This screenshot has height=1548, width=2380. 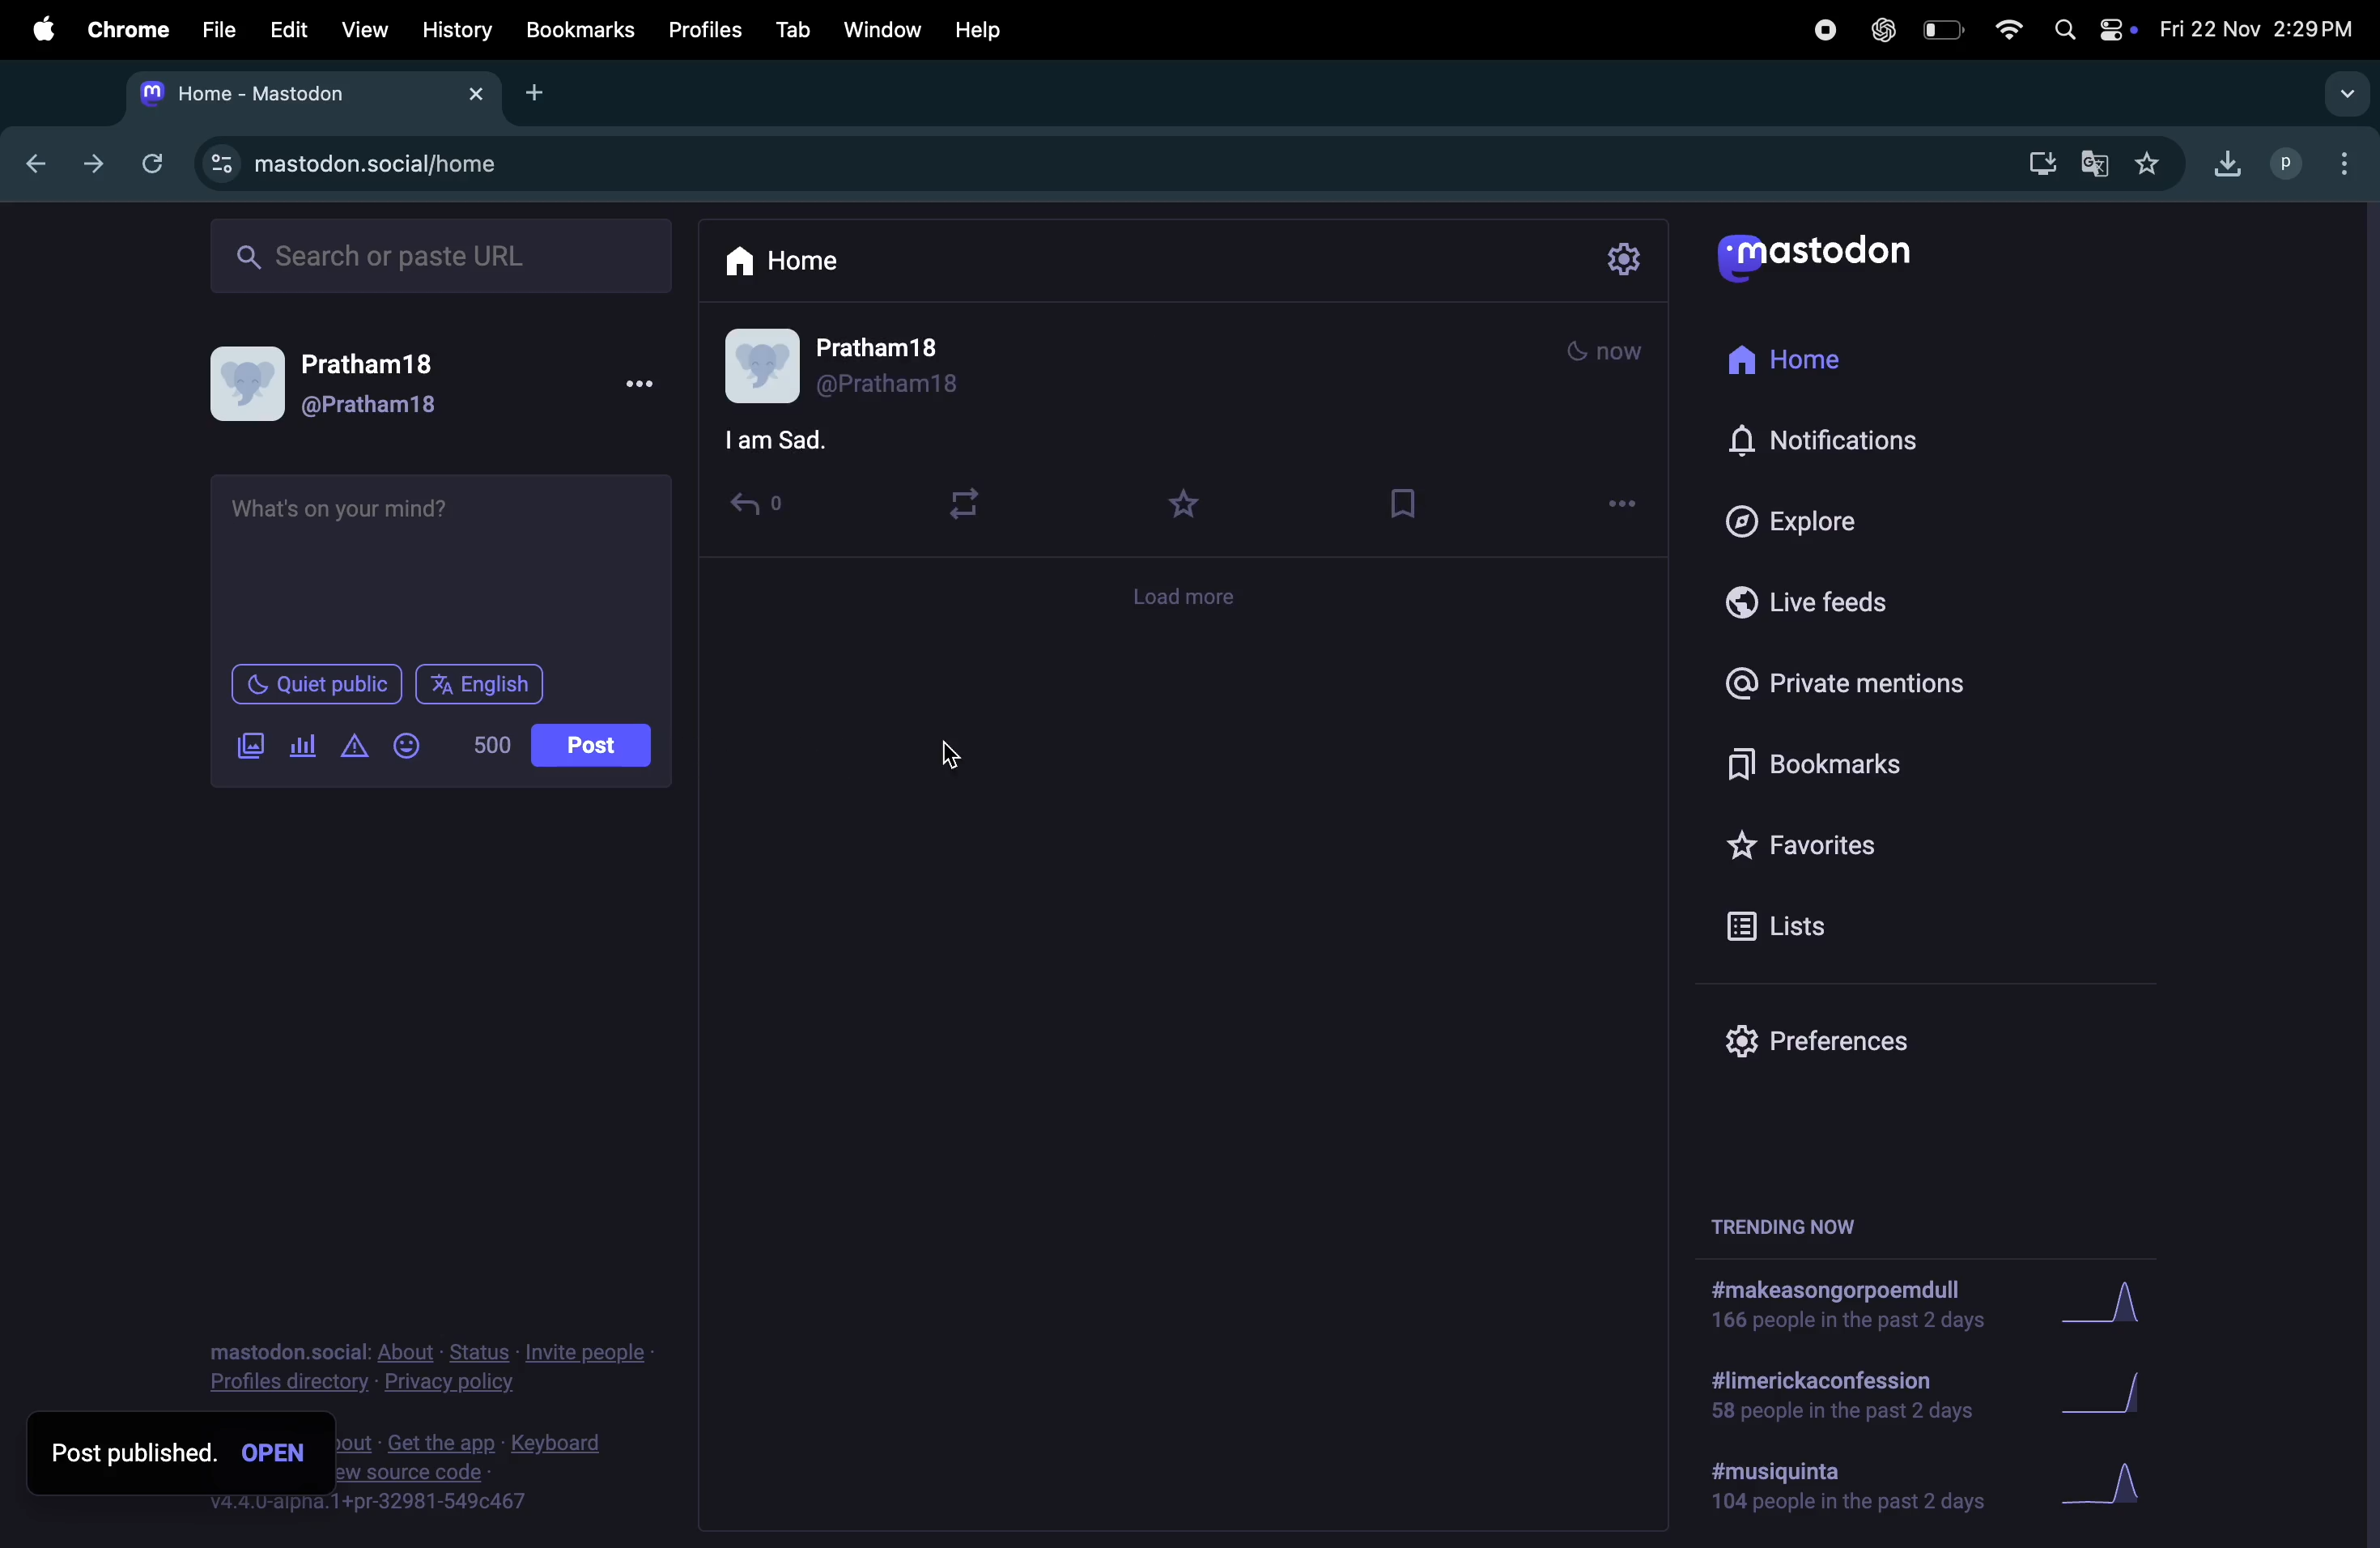 I want to click on profiles, so click(x=700, y=29).